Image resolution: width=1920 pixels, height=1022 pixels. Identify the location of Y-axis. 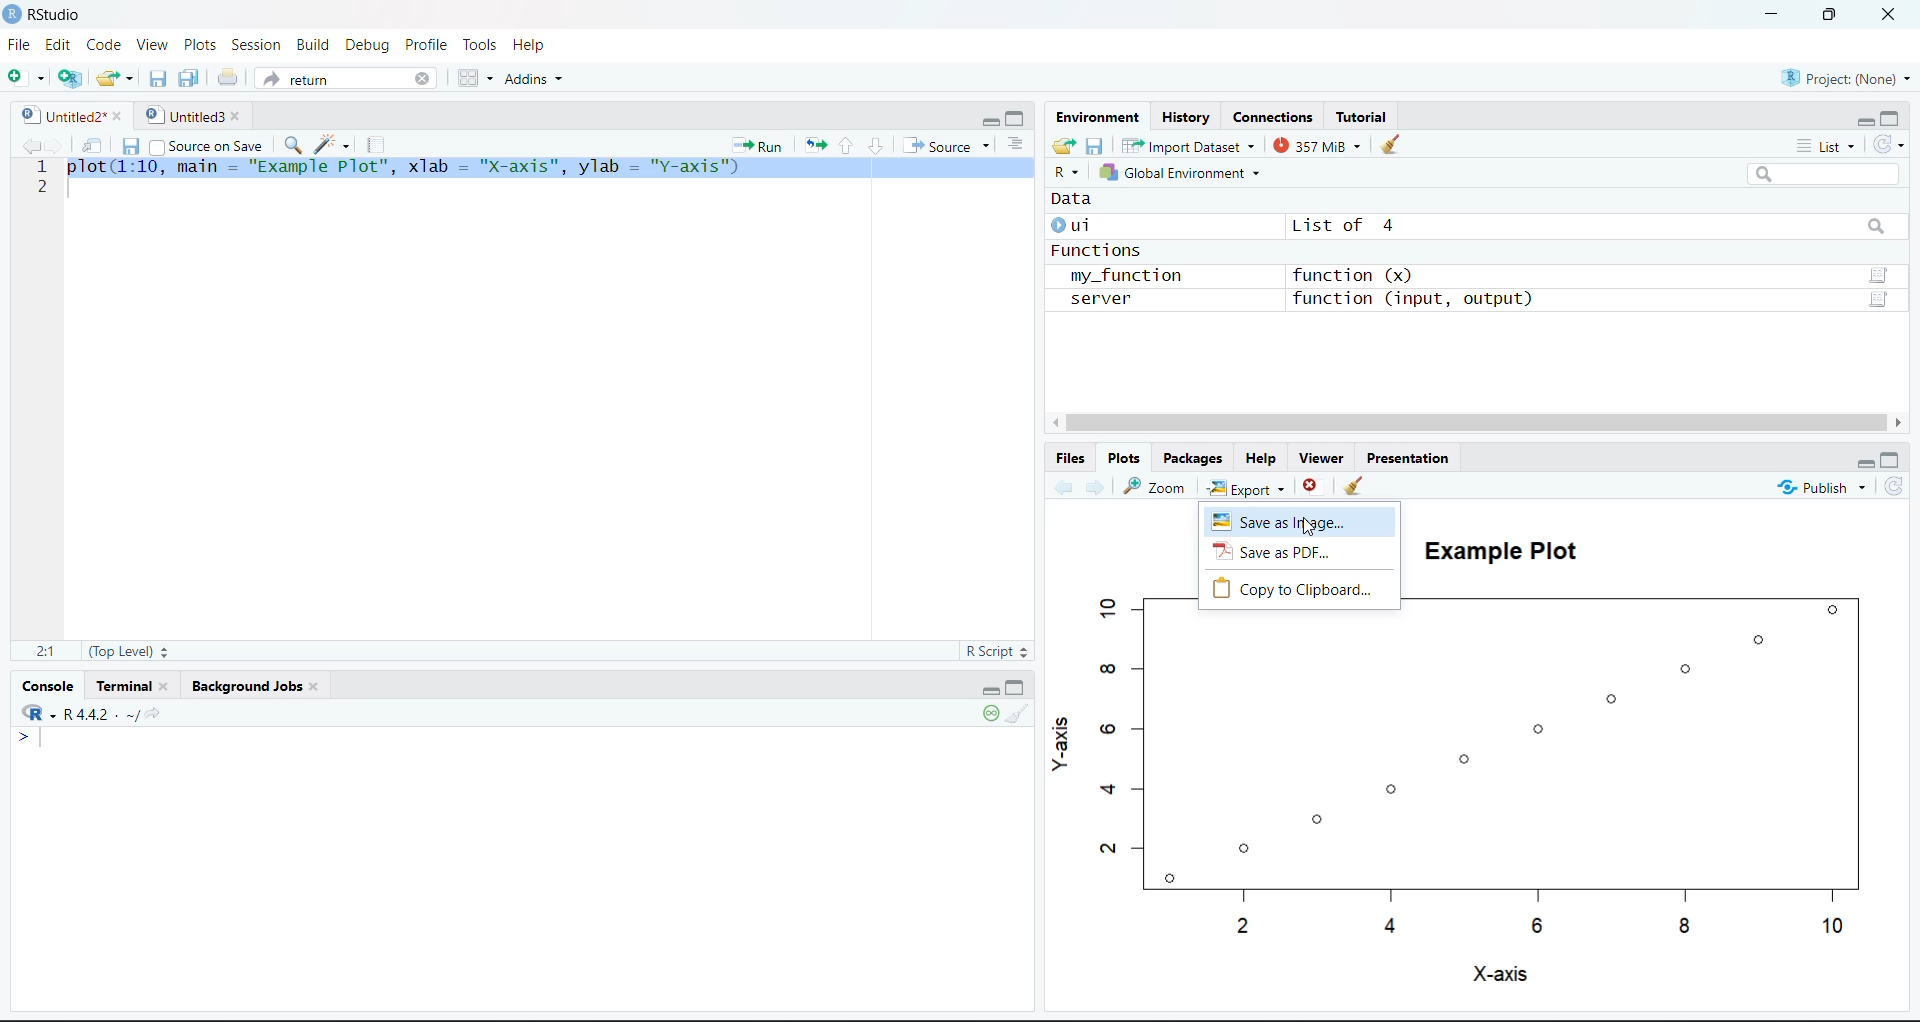
(1061, 742).